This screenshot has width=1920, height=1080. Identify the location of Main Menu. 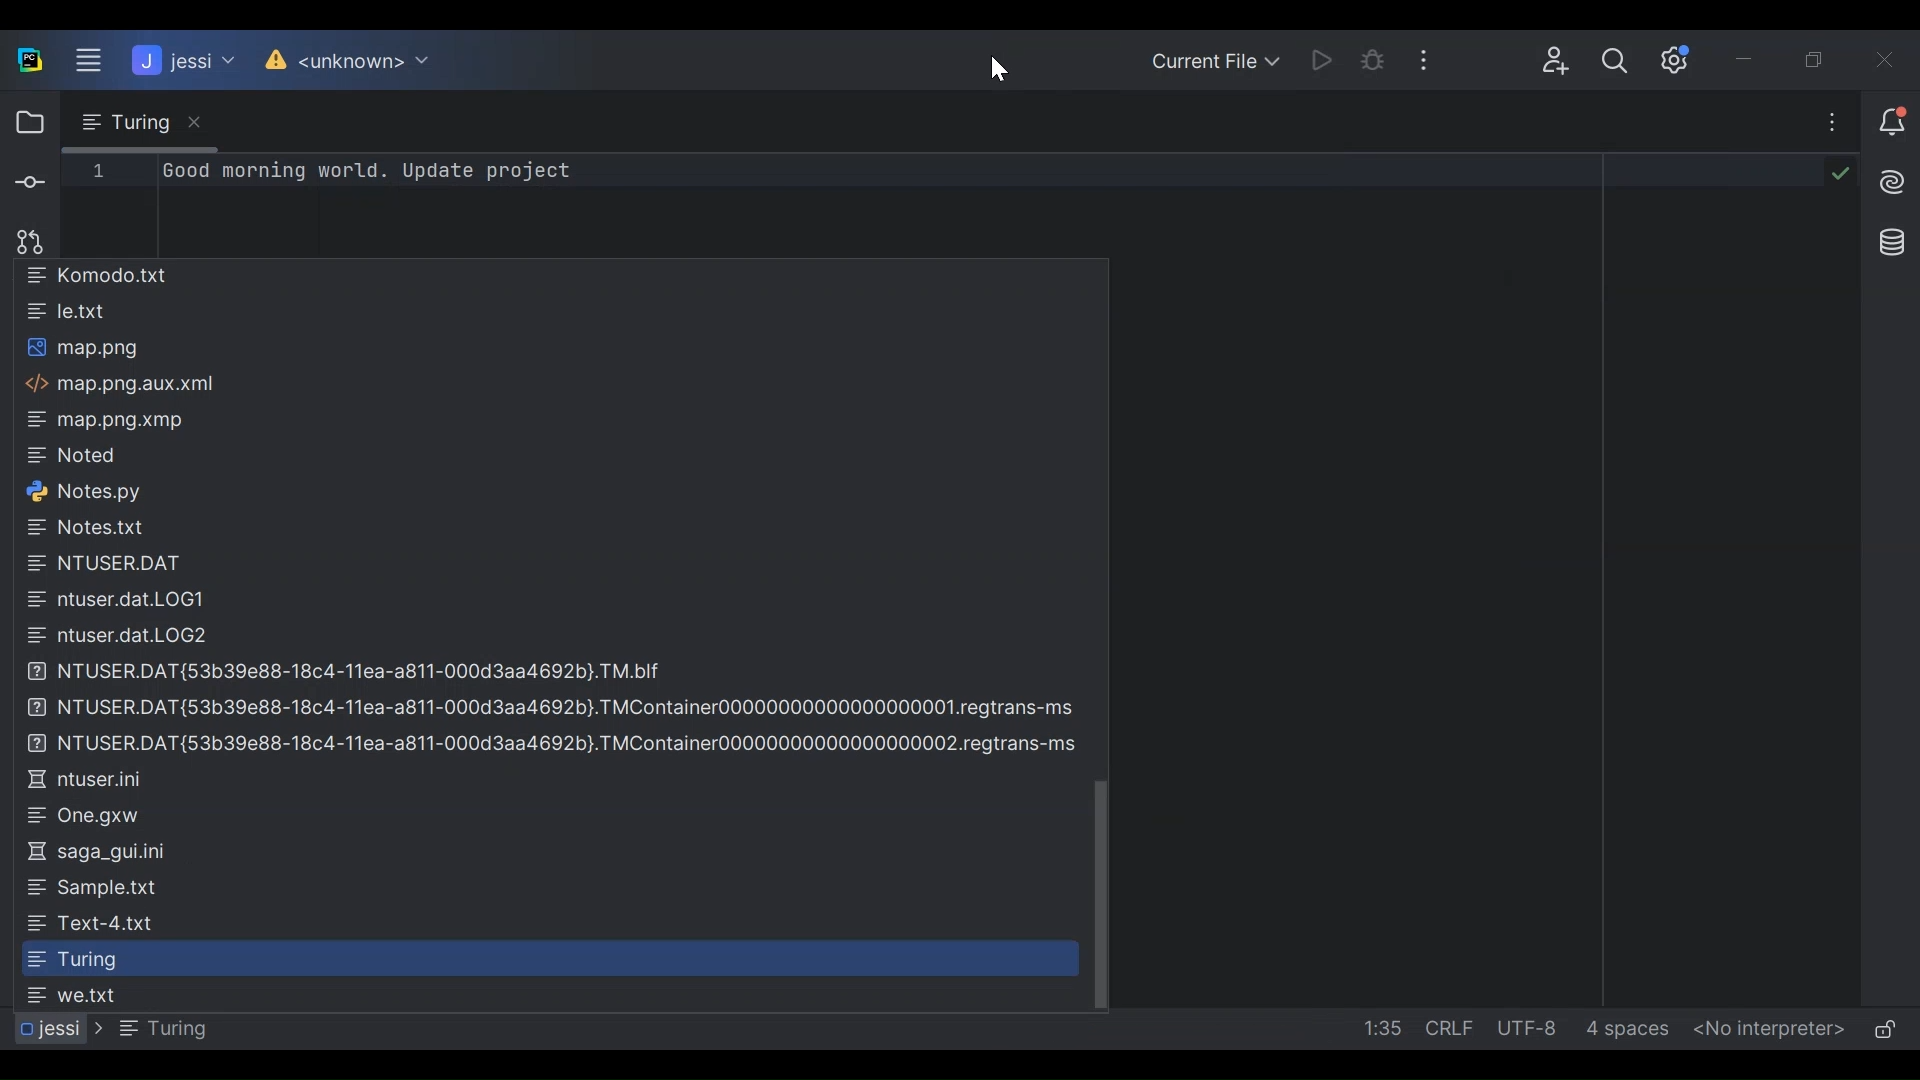
(82, 61).